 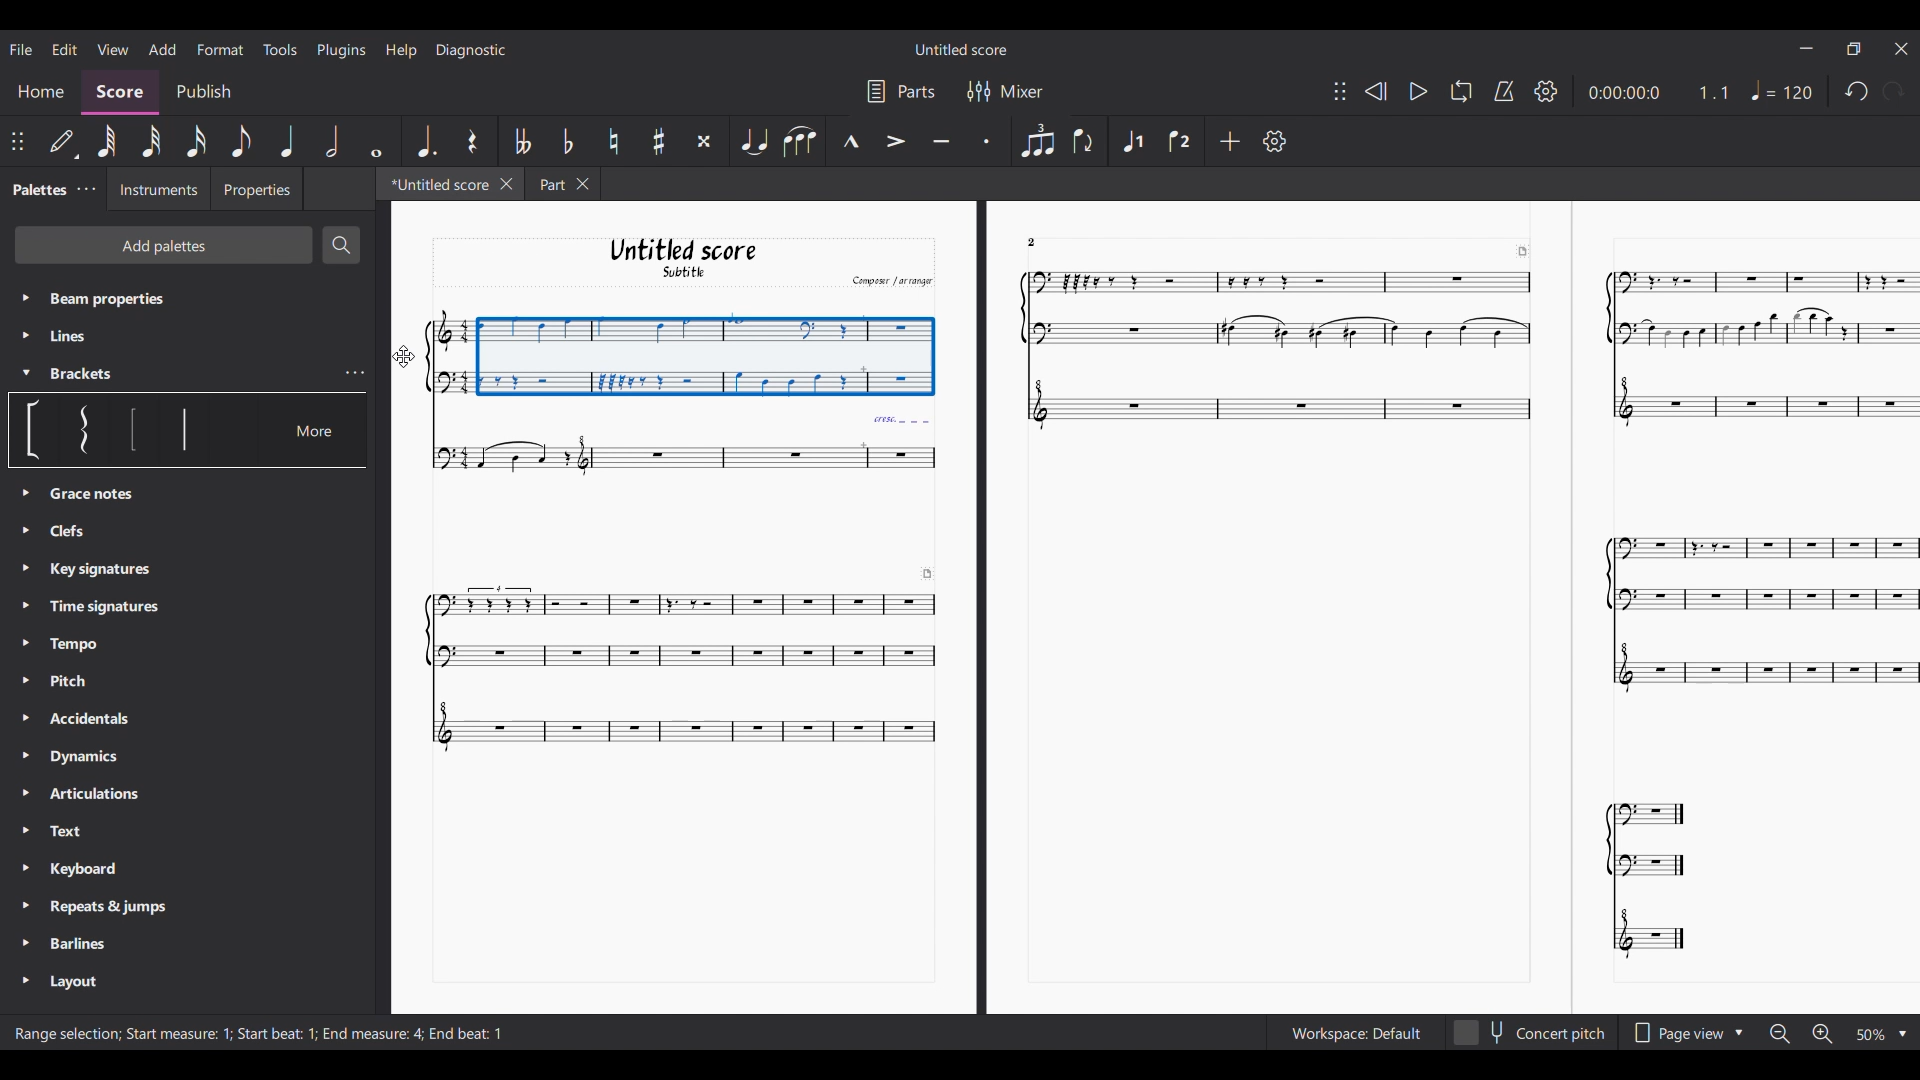 I want to click on Score , so click(x=121, y=94).